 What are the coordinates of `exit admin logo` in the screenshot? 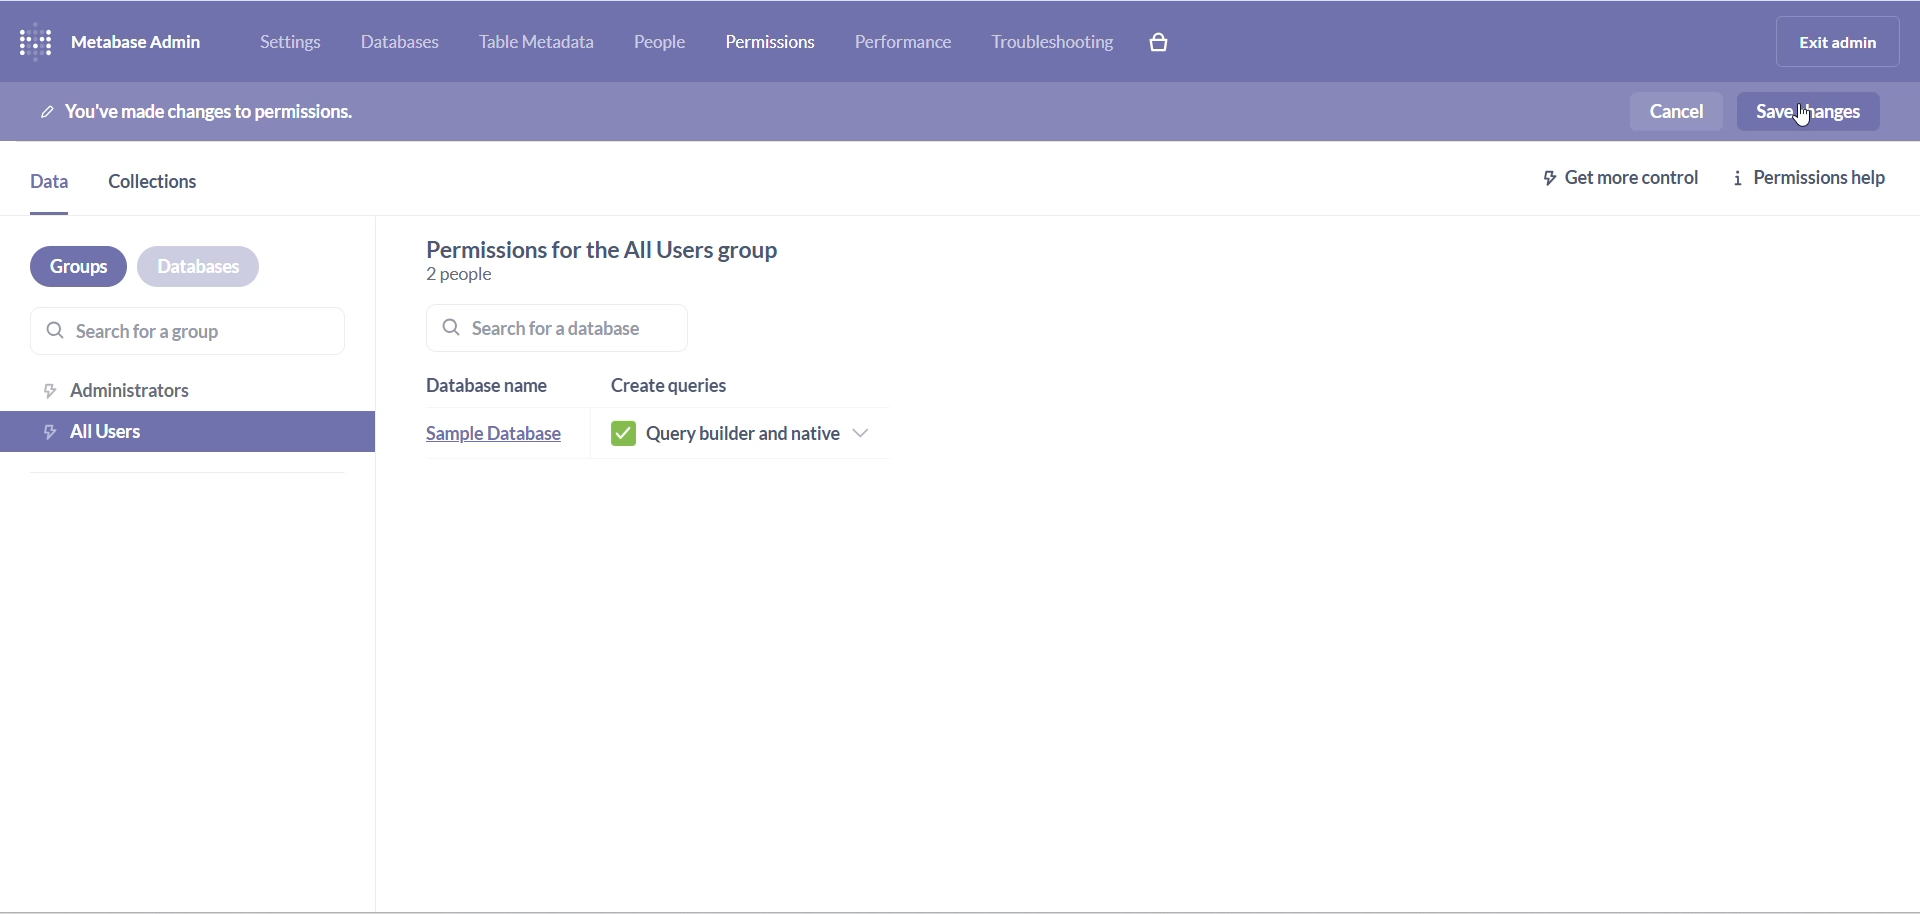 It's located at (1844, 44).